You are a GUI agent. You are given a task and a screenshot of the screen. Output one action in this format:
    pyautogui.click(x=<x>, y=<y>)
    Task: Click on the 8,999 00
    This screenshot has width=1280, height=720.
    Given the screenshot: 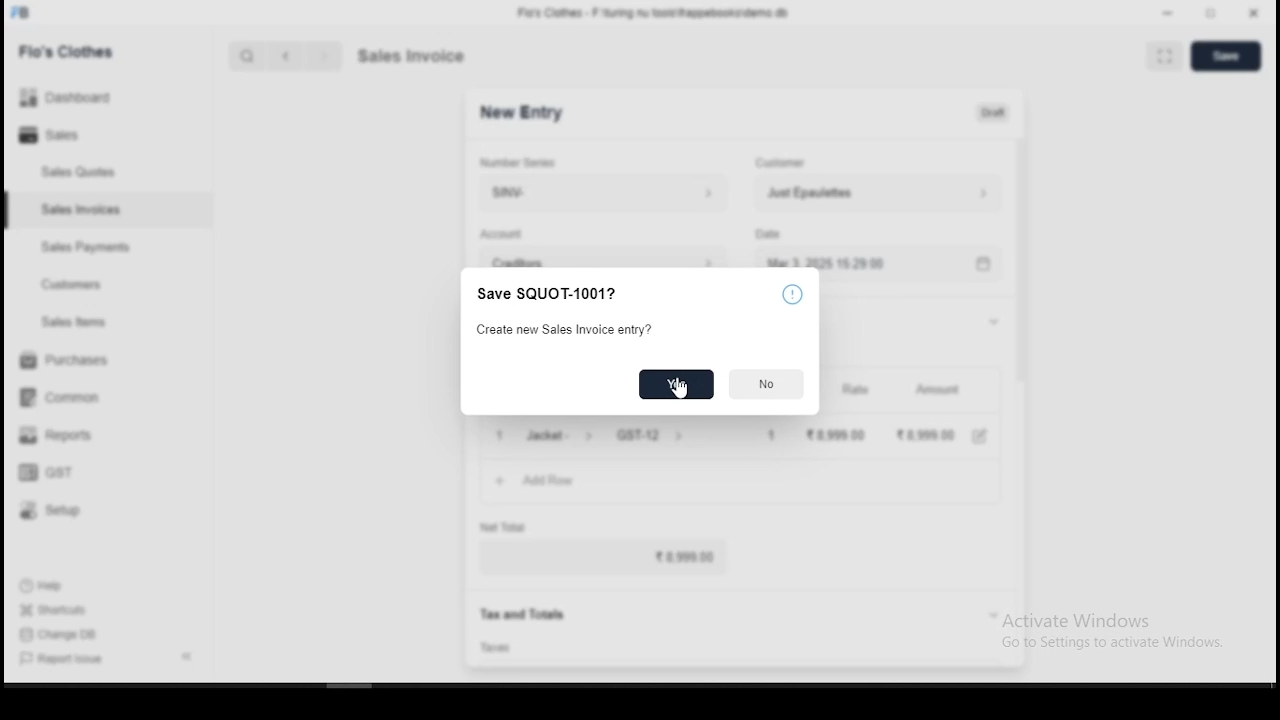 What is the action you would take?
    pyautogui.click(x=838, y=434)
    